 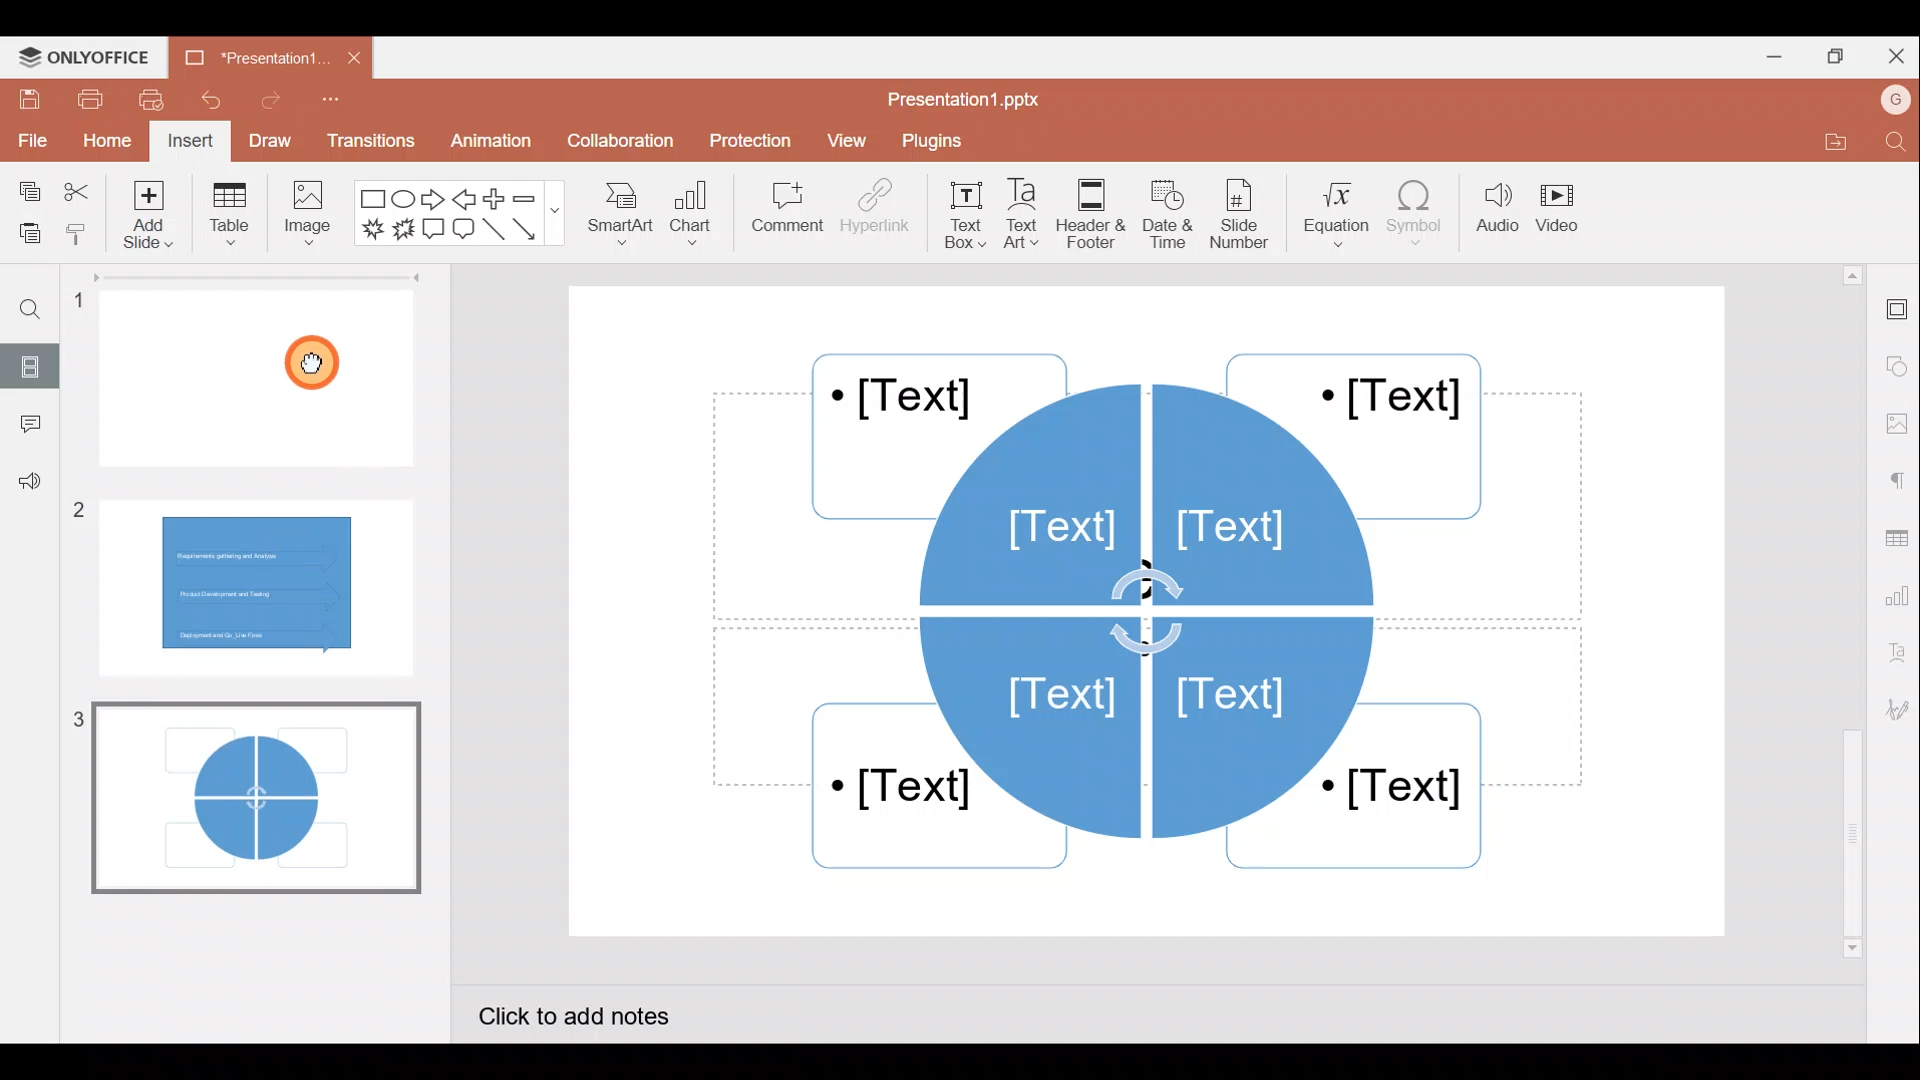 What do you see at coordinates (190, 140) in the screenshot?
I see `Insert` at bounding box center [190, 140].